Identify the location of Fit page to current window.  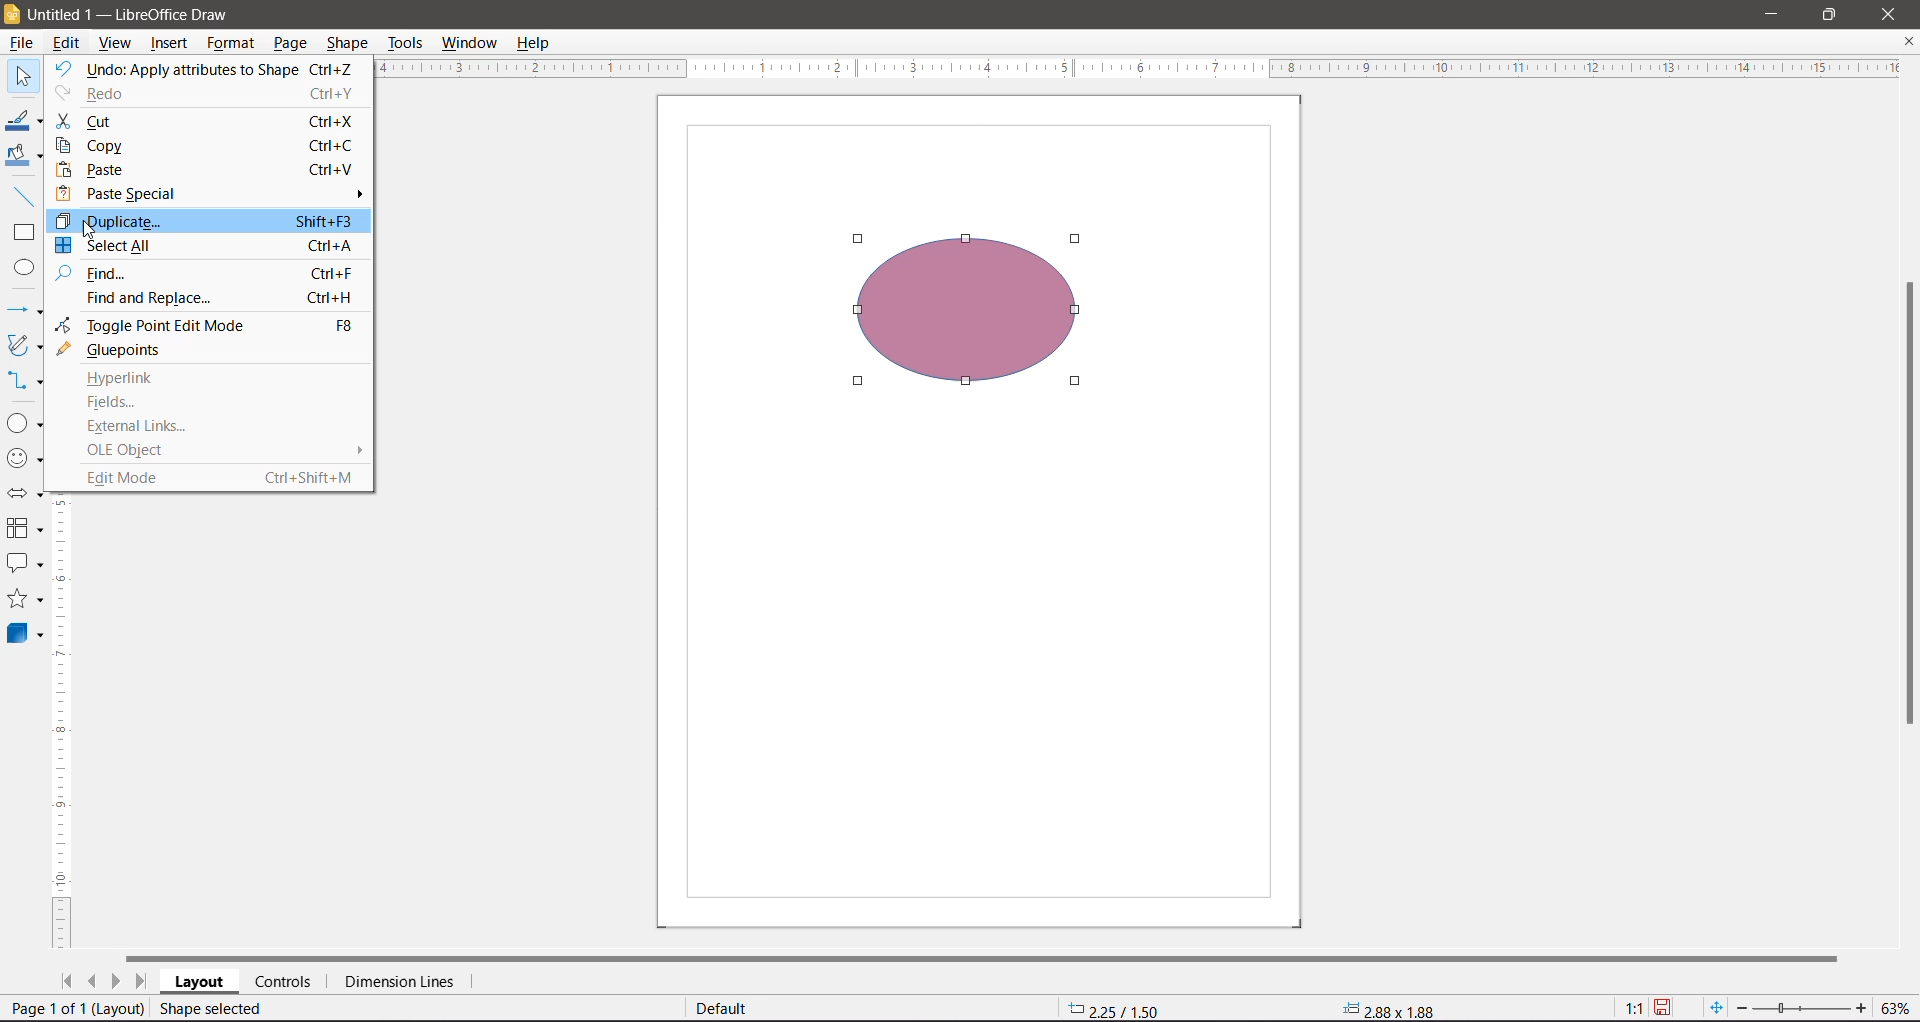
(1718, 1008).